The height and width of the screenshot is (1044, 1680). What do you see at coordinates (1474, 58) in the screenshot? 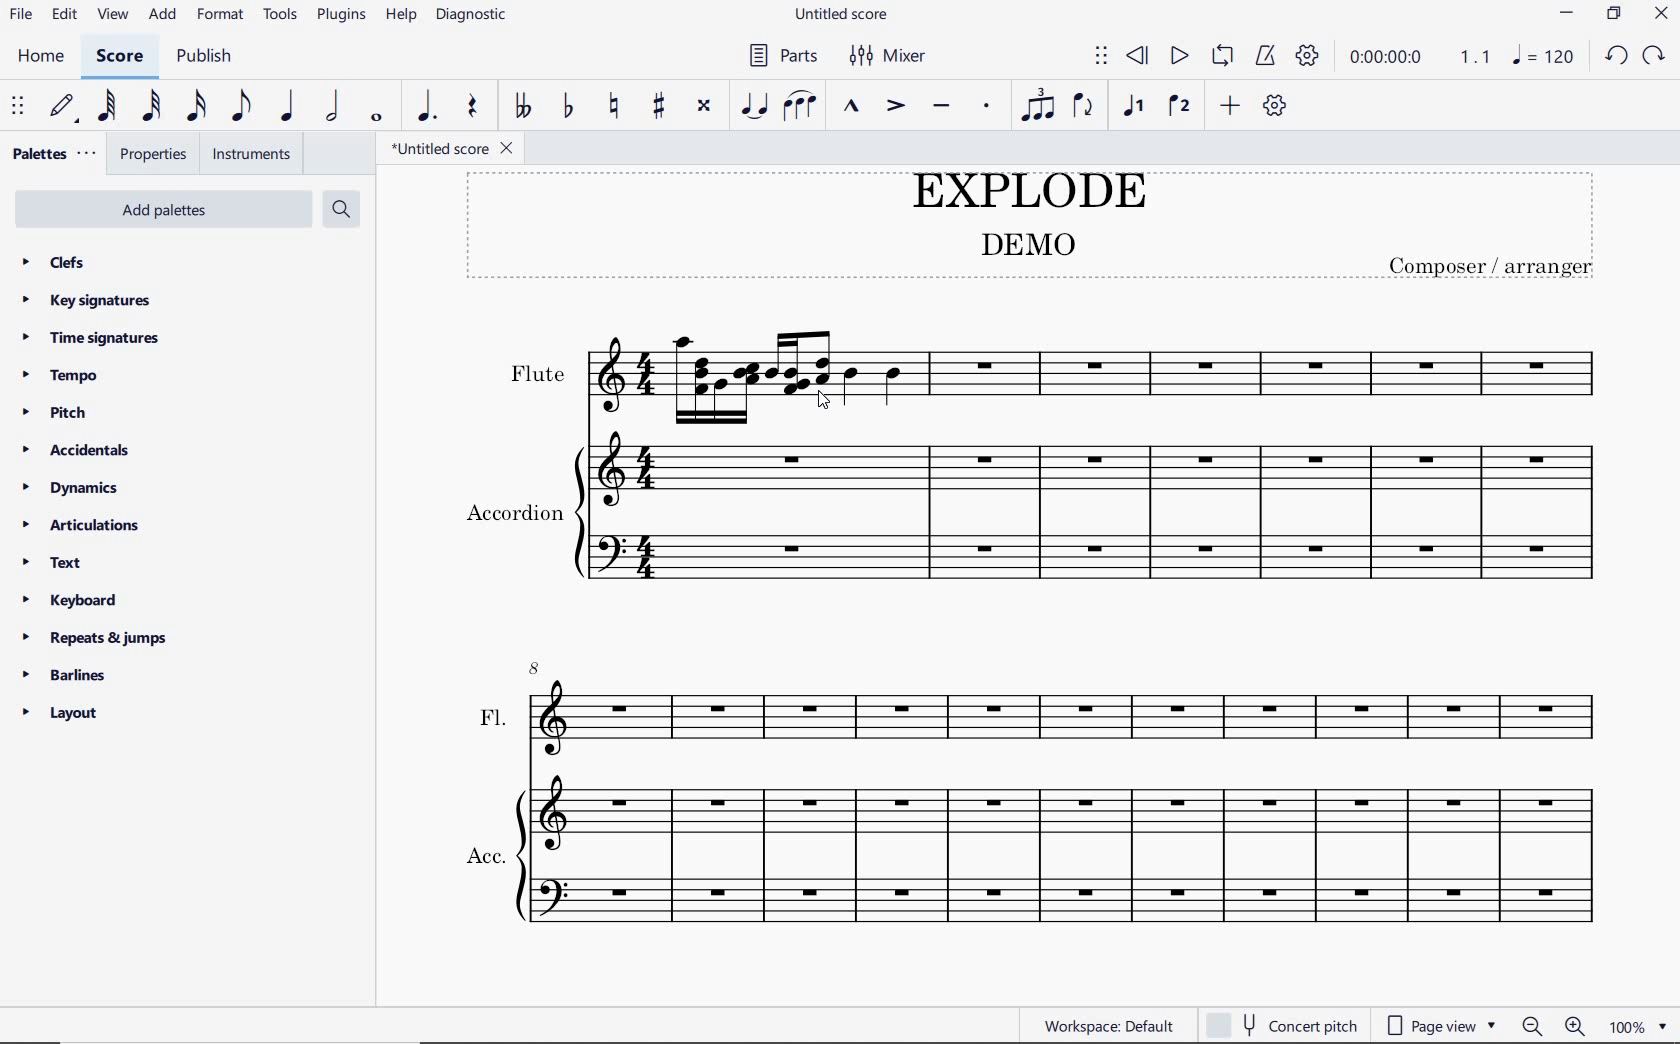
I see `Playback speed` at bounding box center [1474, 58].